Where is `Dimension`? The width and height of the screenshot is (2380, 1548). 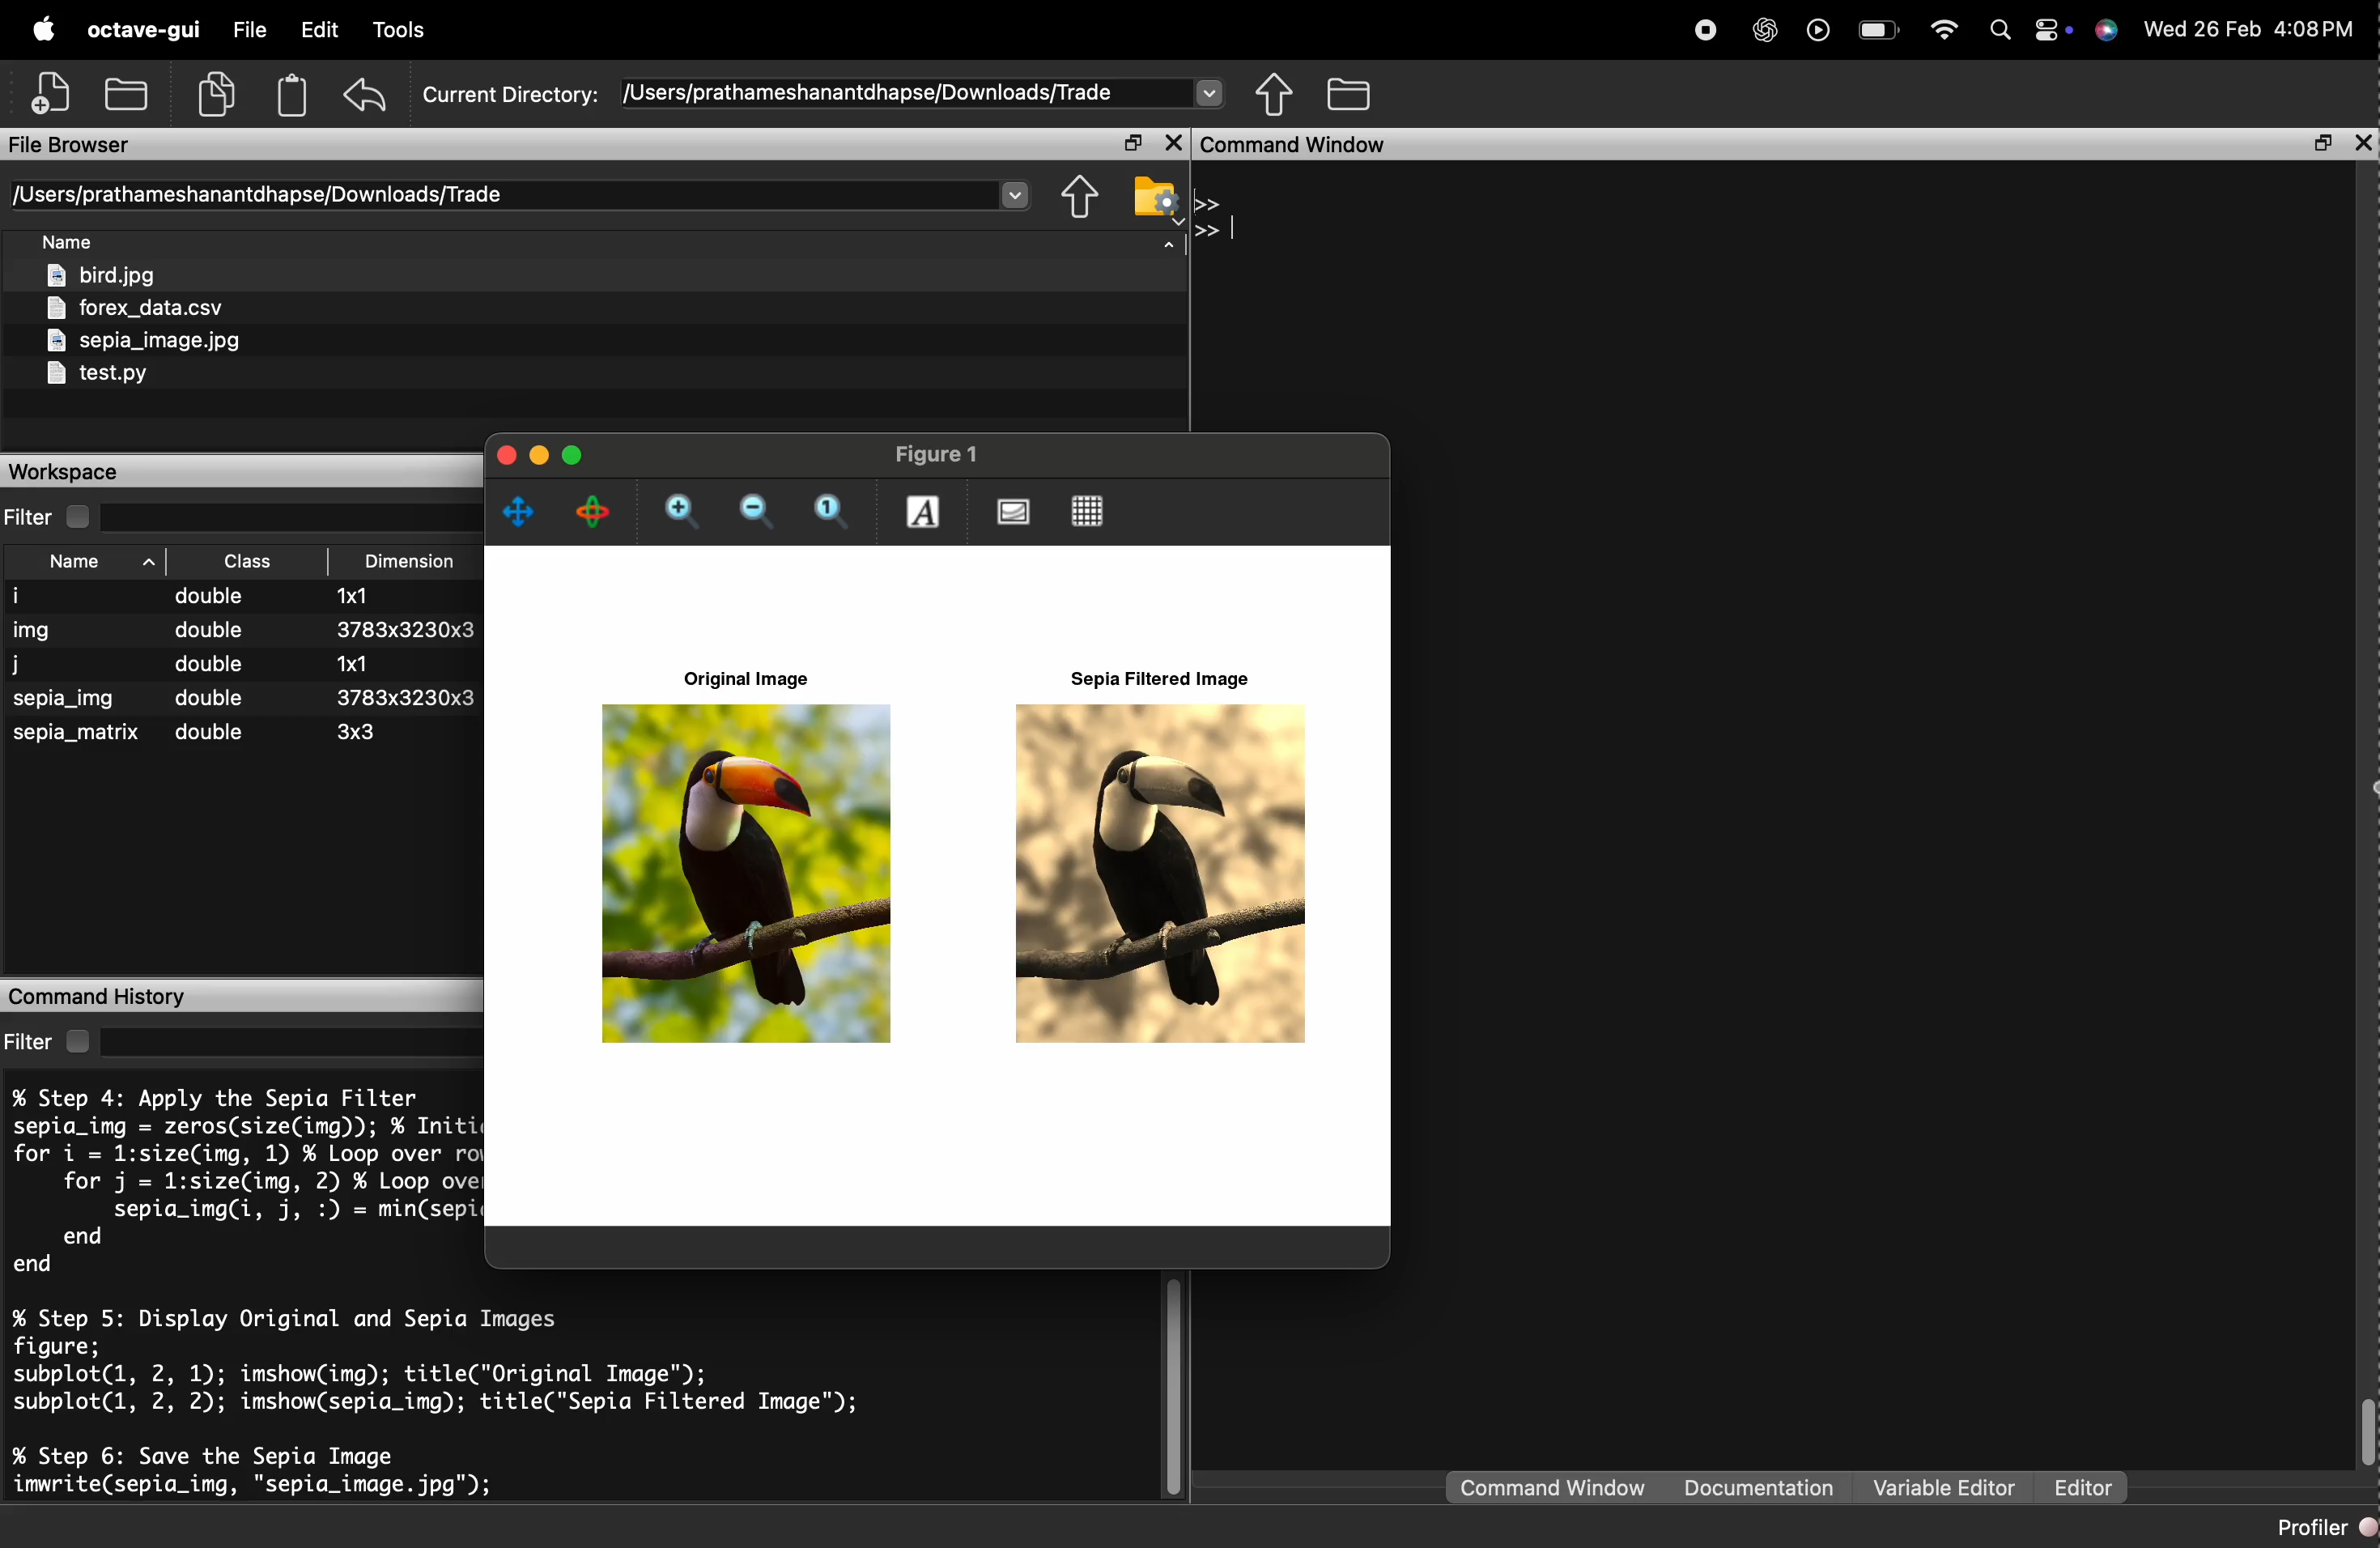
Dimension is located at coordinates (414, 558).